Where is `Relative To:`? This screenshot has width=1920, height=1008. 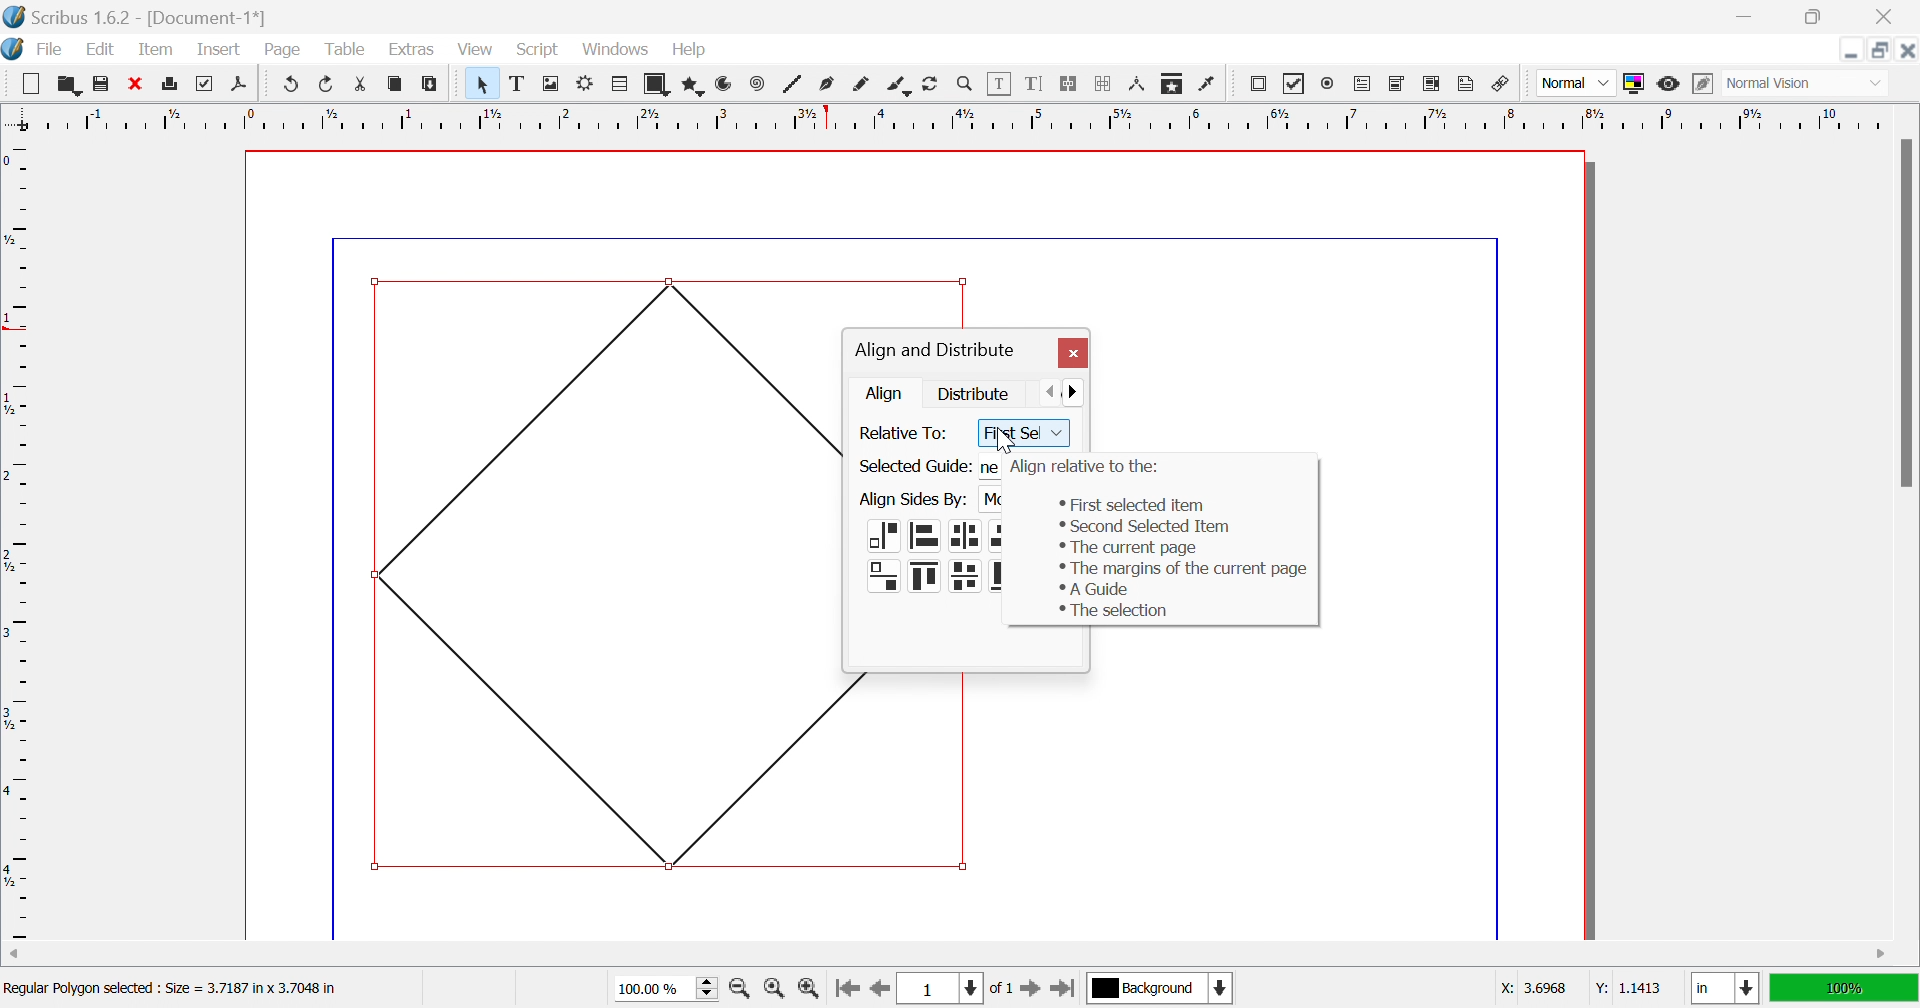 Relative To: is located at coordinates (907, 433).